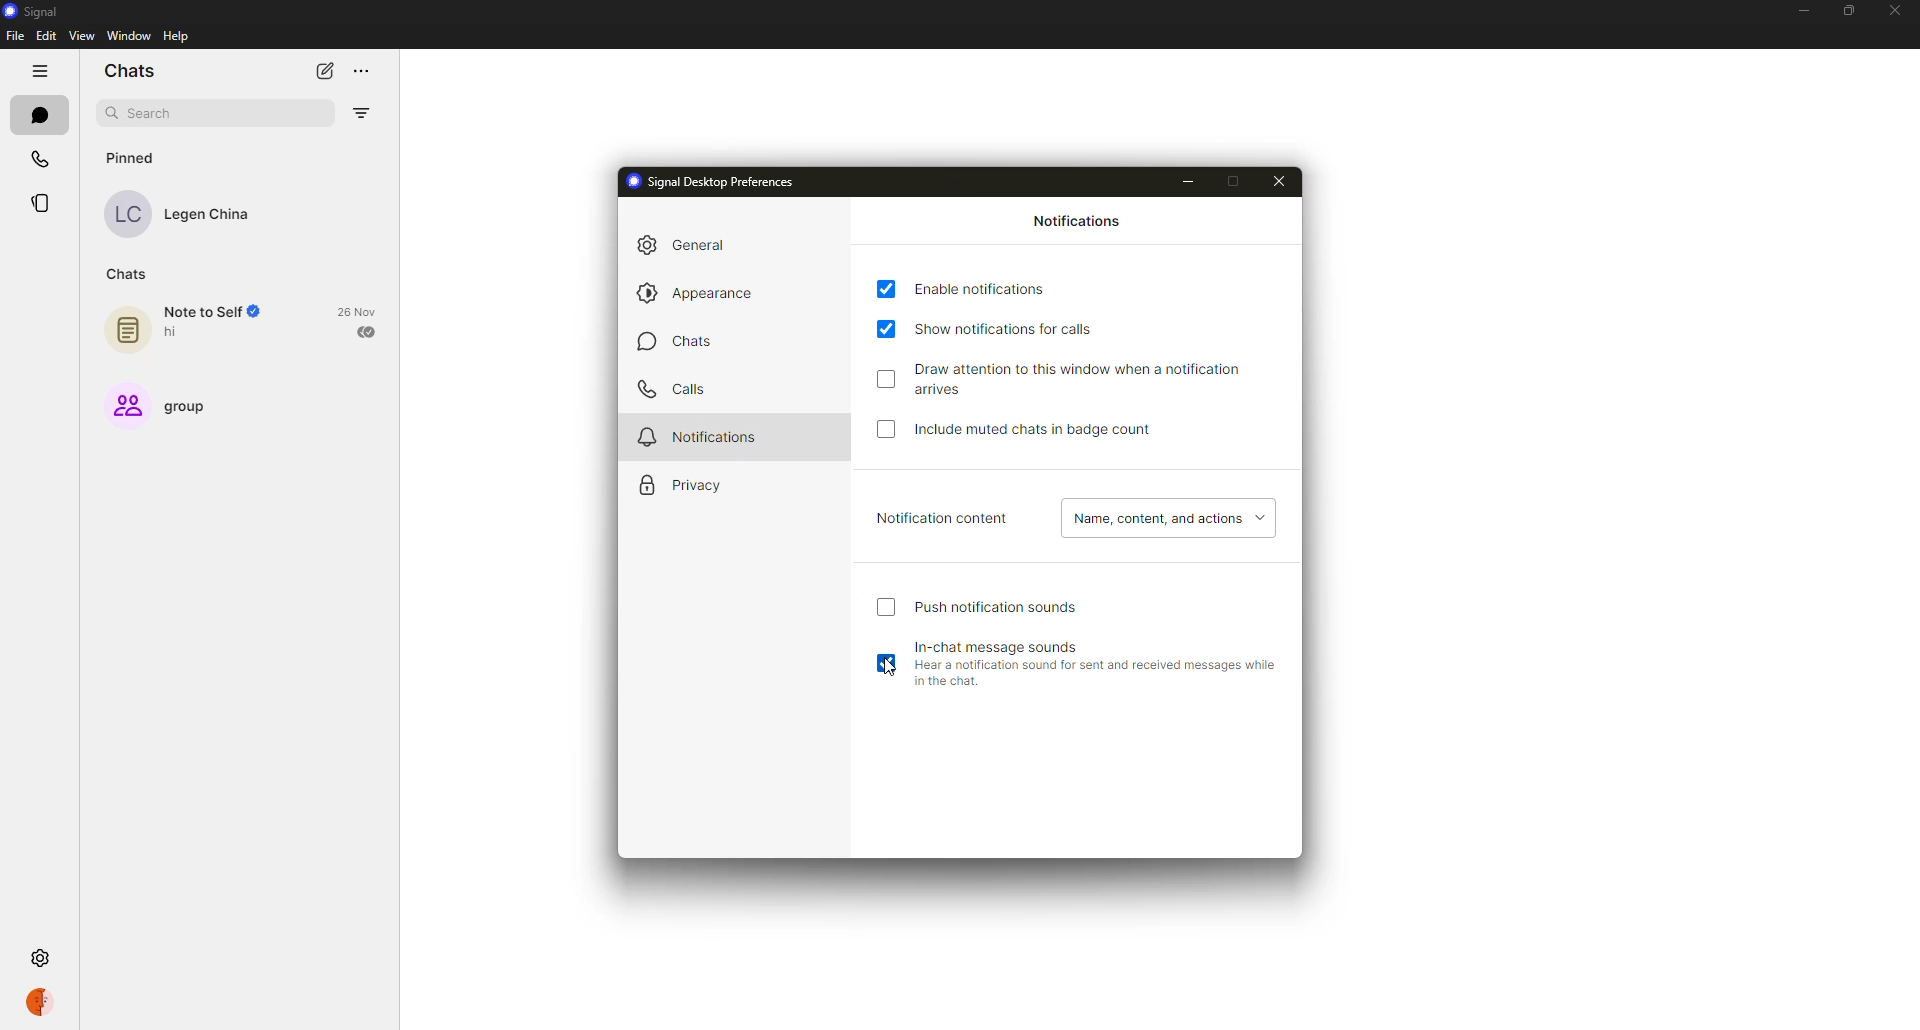 This screenshot has height=1030, width=1920. What do you see at coordinates (42, 203) in the screenshot?
I see `stories` at bounding box center [42, 203].